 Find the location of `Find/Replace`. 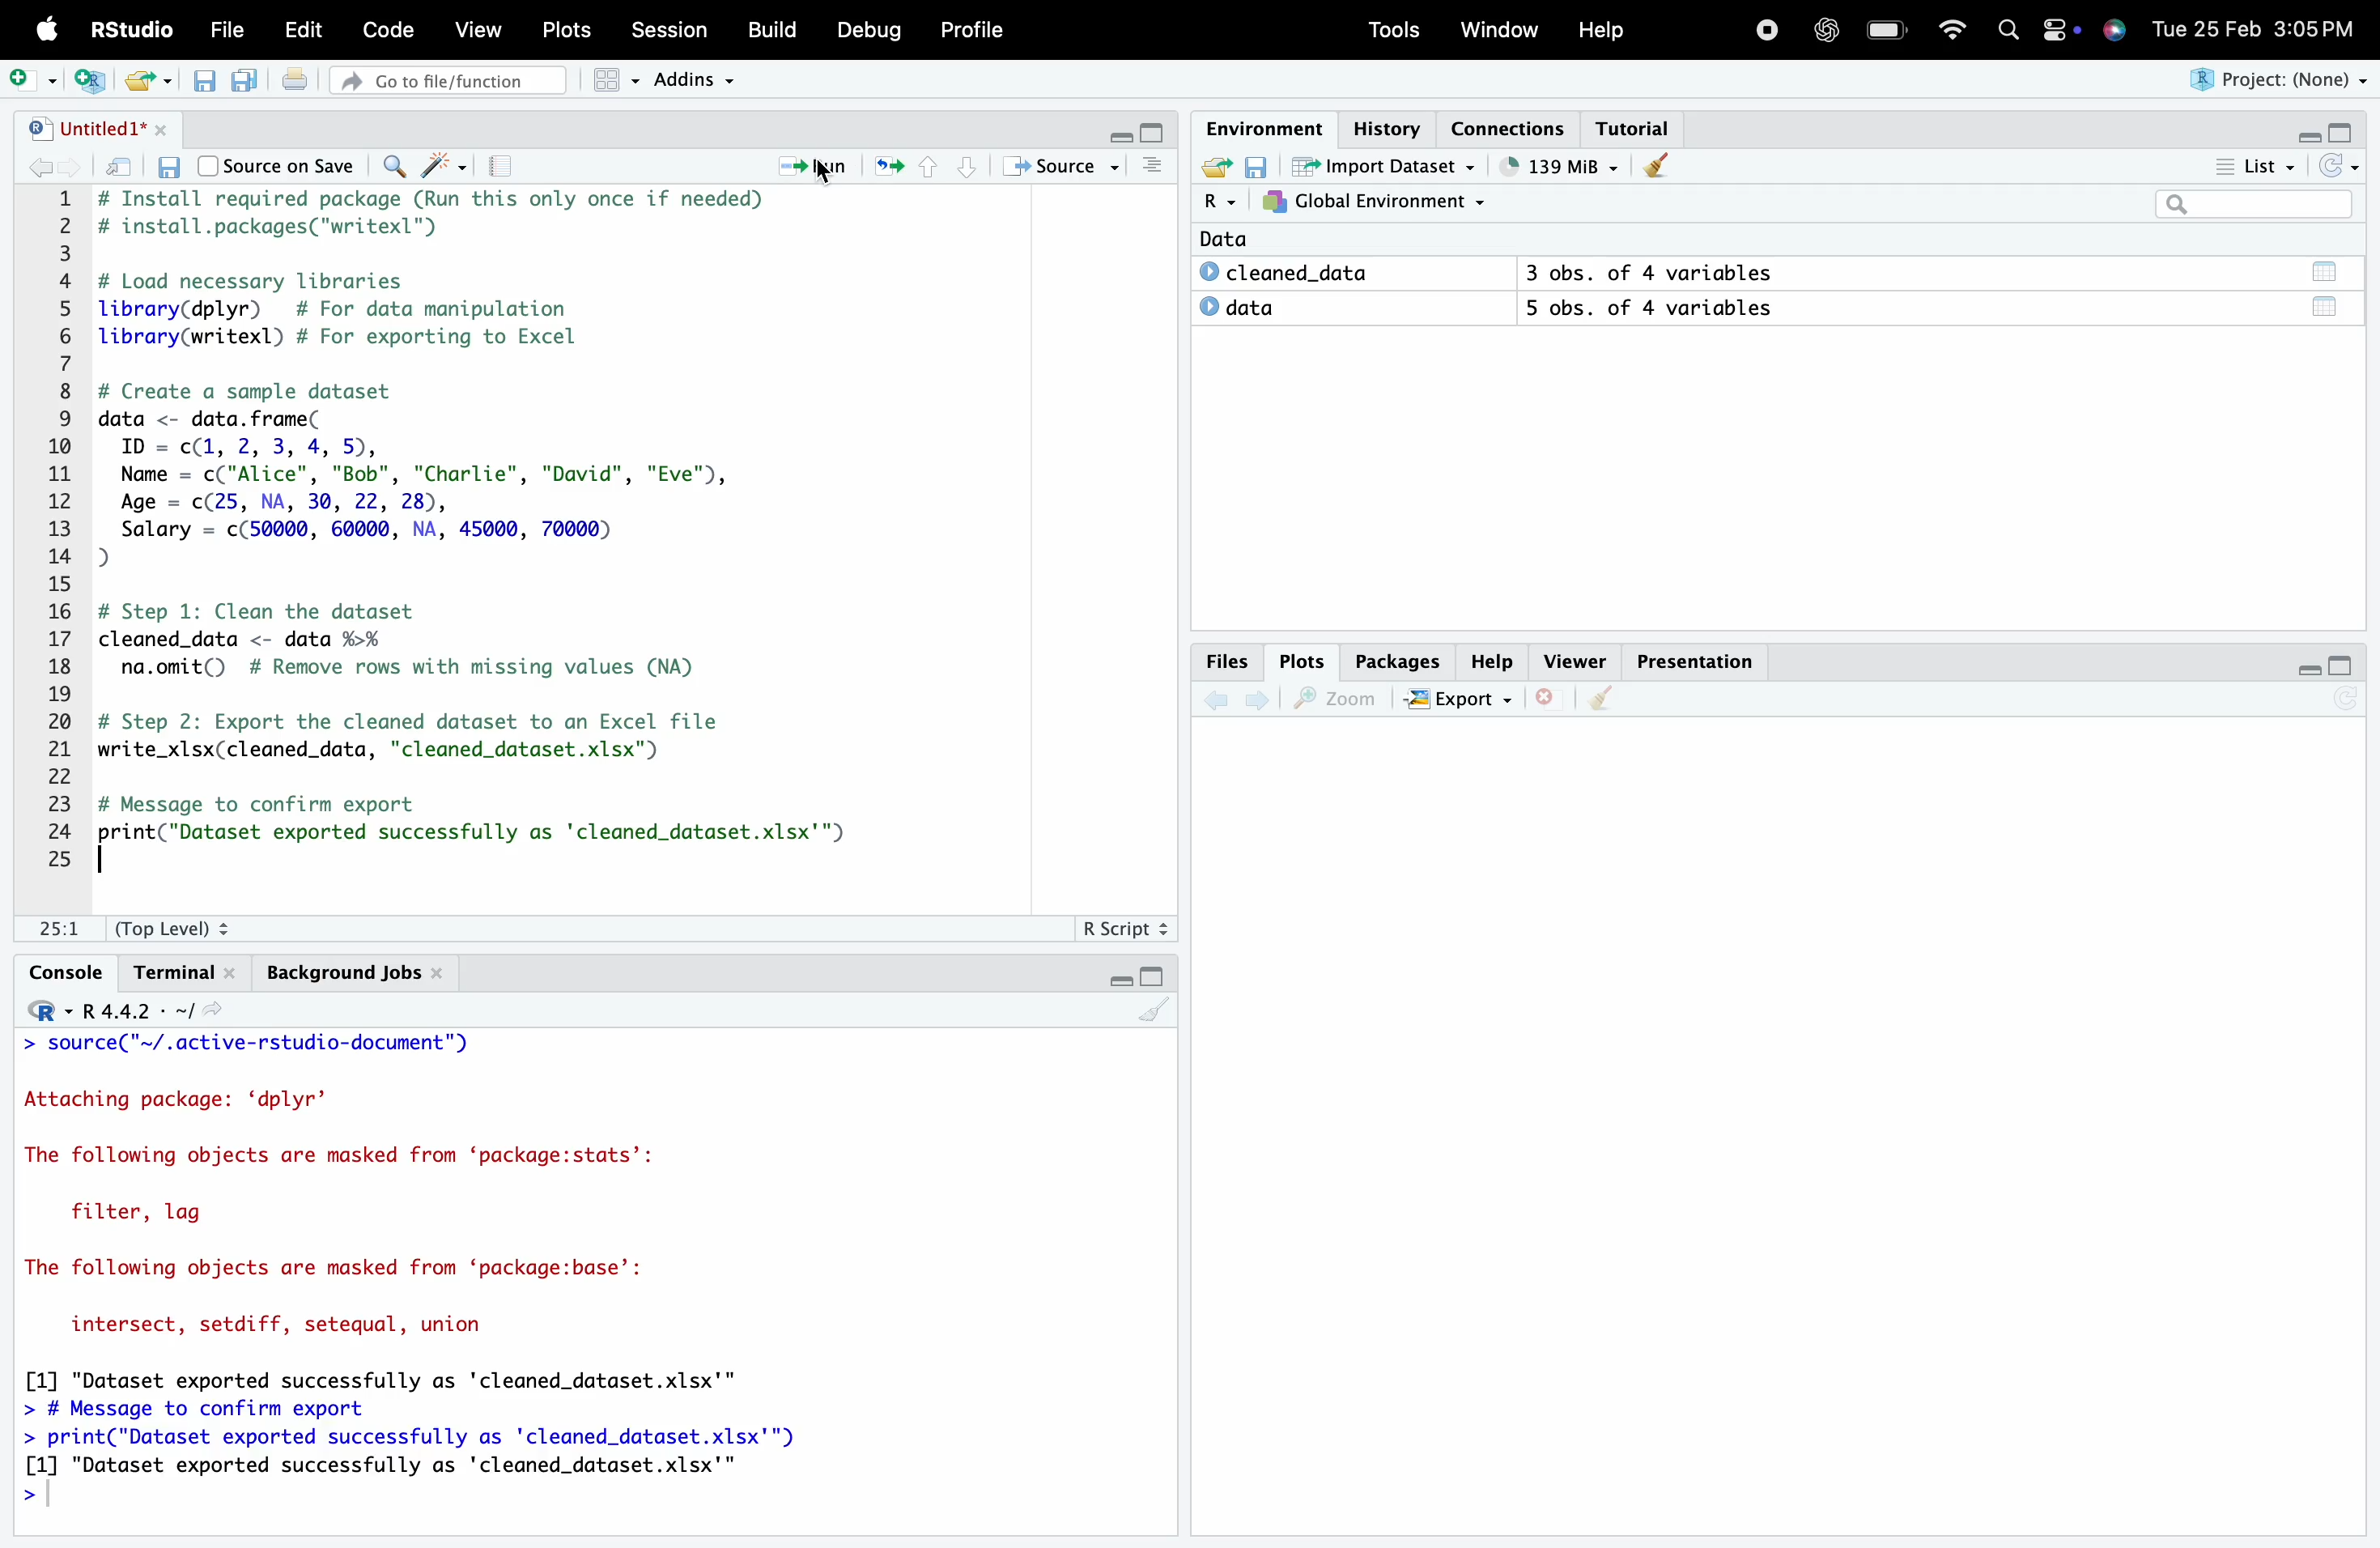

Find/Replace is located at coordinates (392, 166).